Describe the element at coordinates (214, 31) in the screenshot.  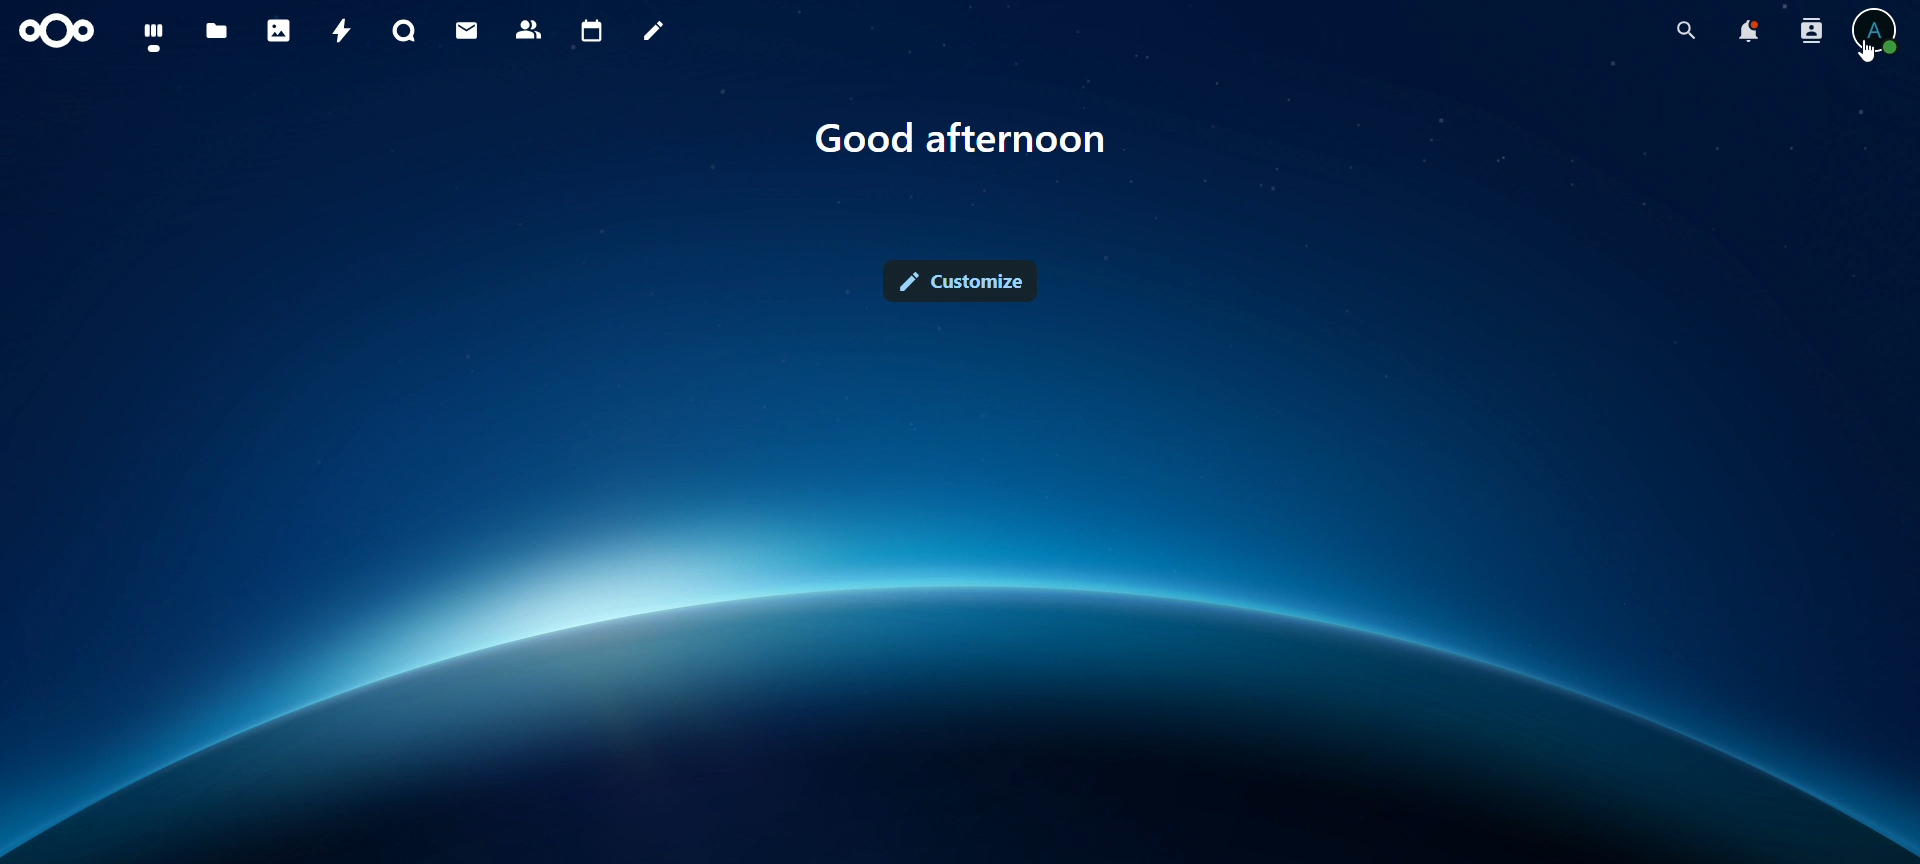
I see `files` at that location.